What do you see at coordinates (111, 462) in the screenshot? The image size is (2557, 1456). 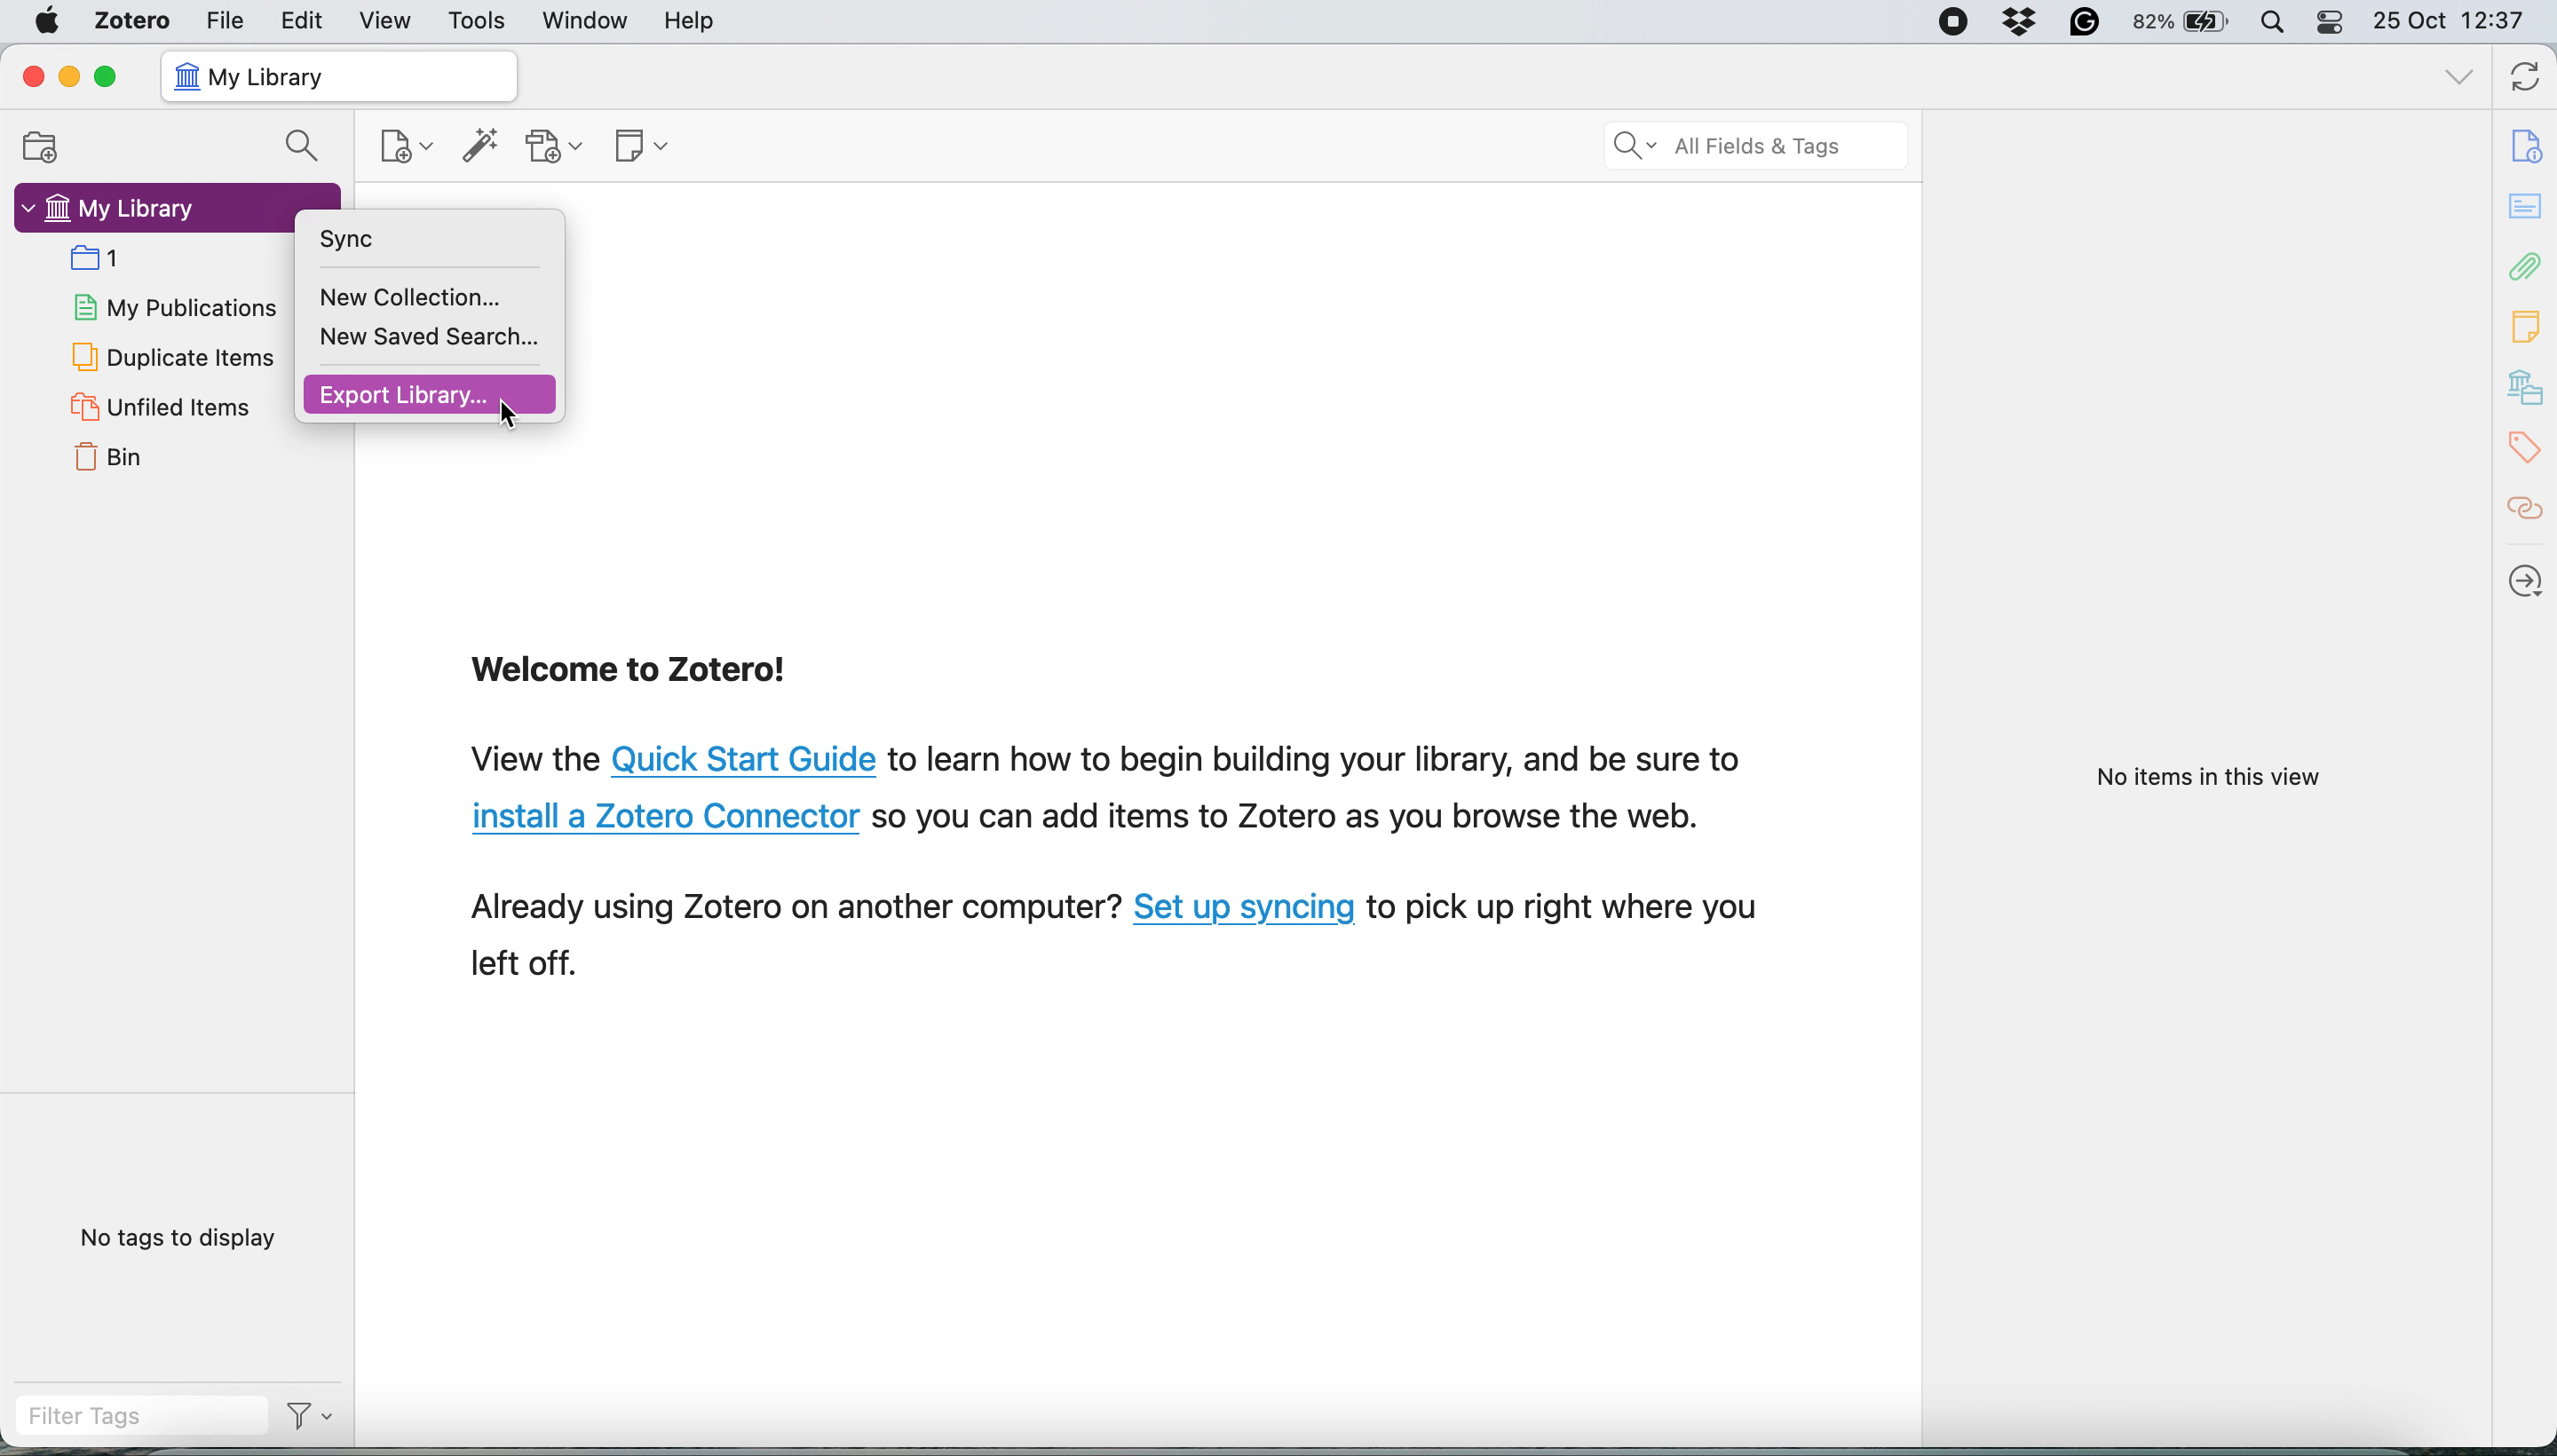 I see `bin` at bounding box center [111, 462].